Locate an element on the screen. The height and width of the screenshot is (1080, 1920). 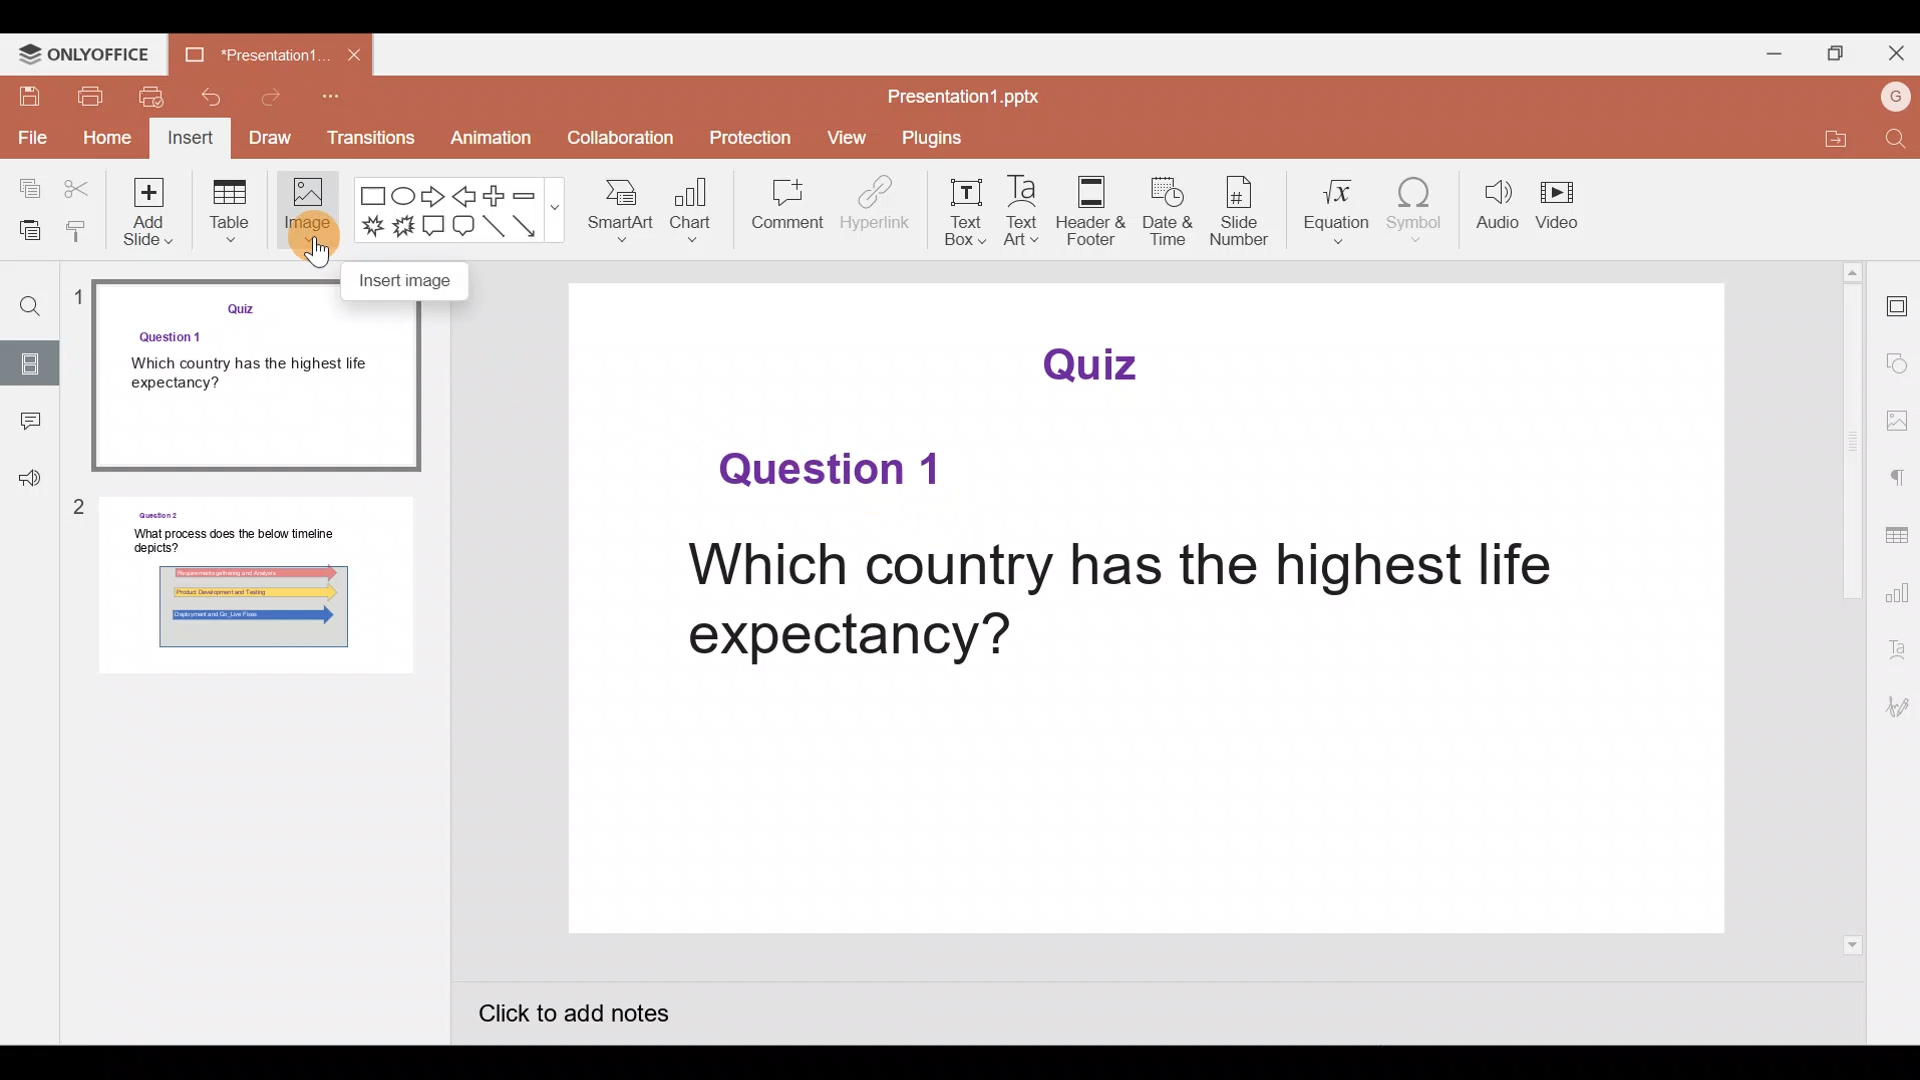
Question 1 is located at coordinates (828, 471).